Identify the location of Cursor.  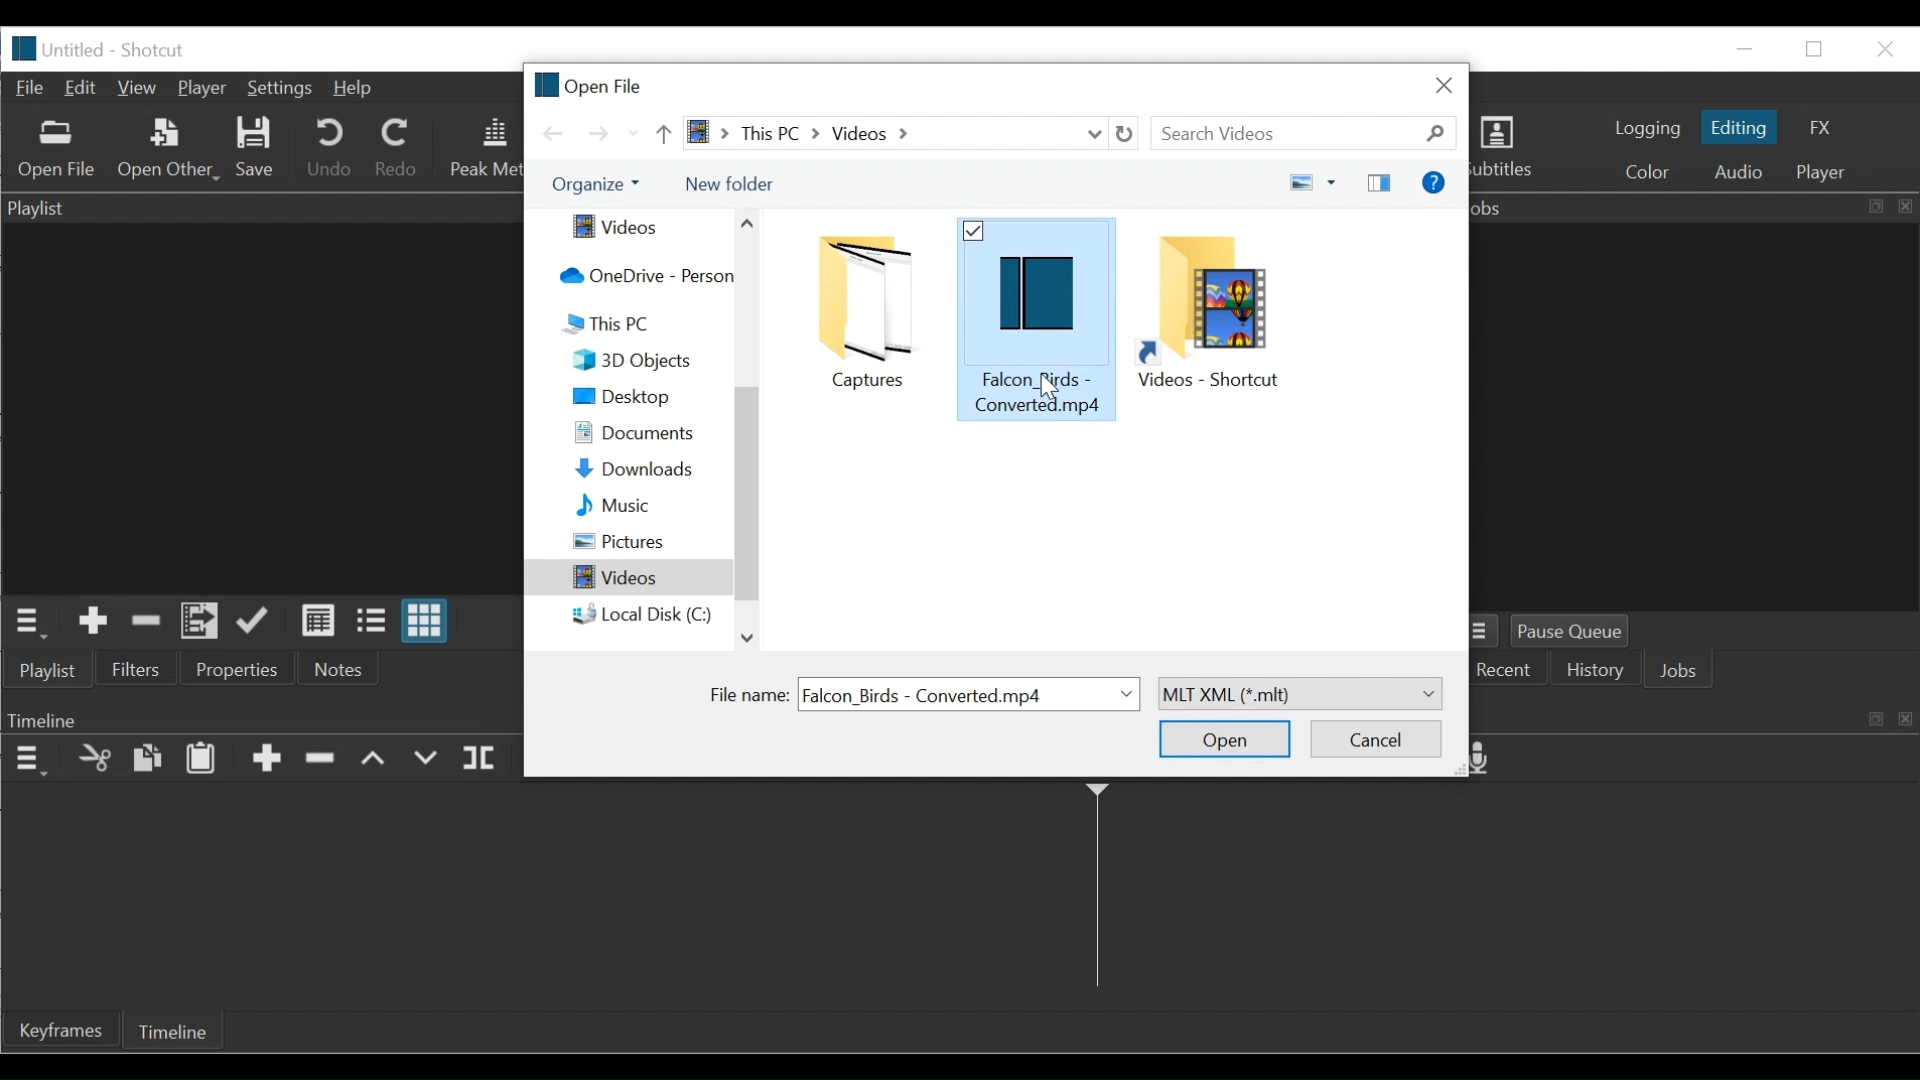
(1053, 386).